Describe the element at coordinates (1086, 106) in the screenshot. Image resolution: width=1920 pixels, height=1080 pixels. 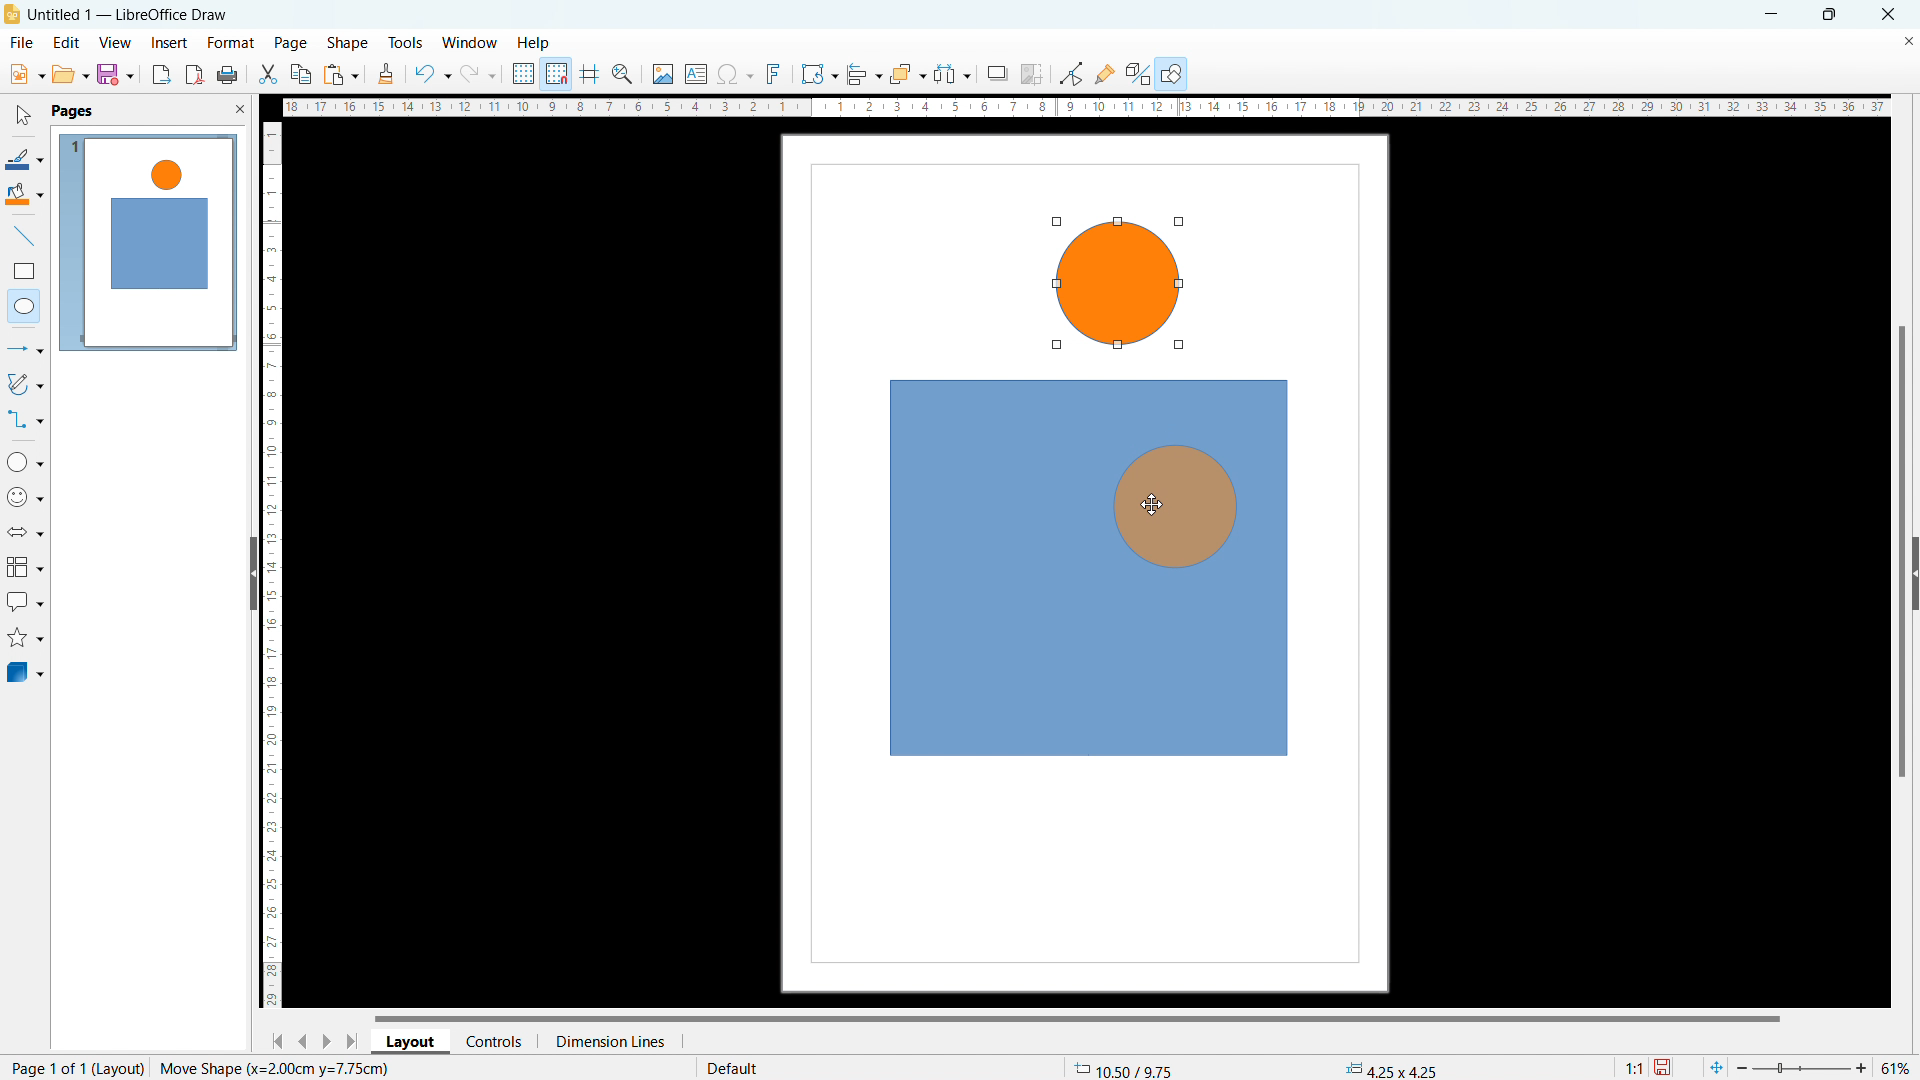
I see `horizontal ruler` at that location.